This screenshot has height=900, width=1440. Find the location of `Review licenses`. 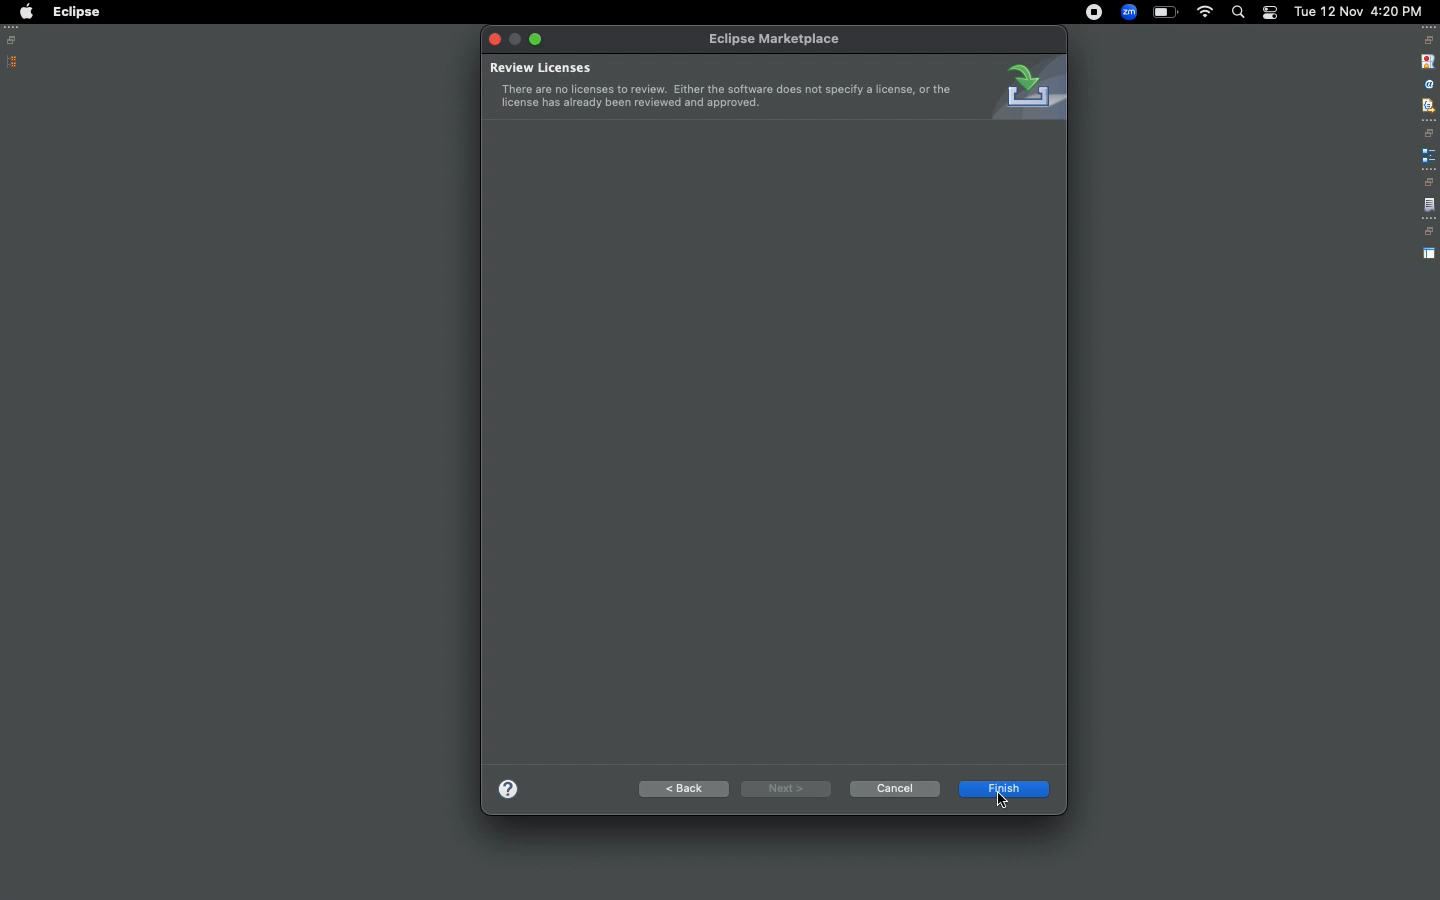

Review licenses is located at coordinates (721, 85).